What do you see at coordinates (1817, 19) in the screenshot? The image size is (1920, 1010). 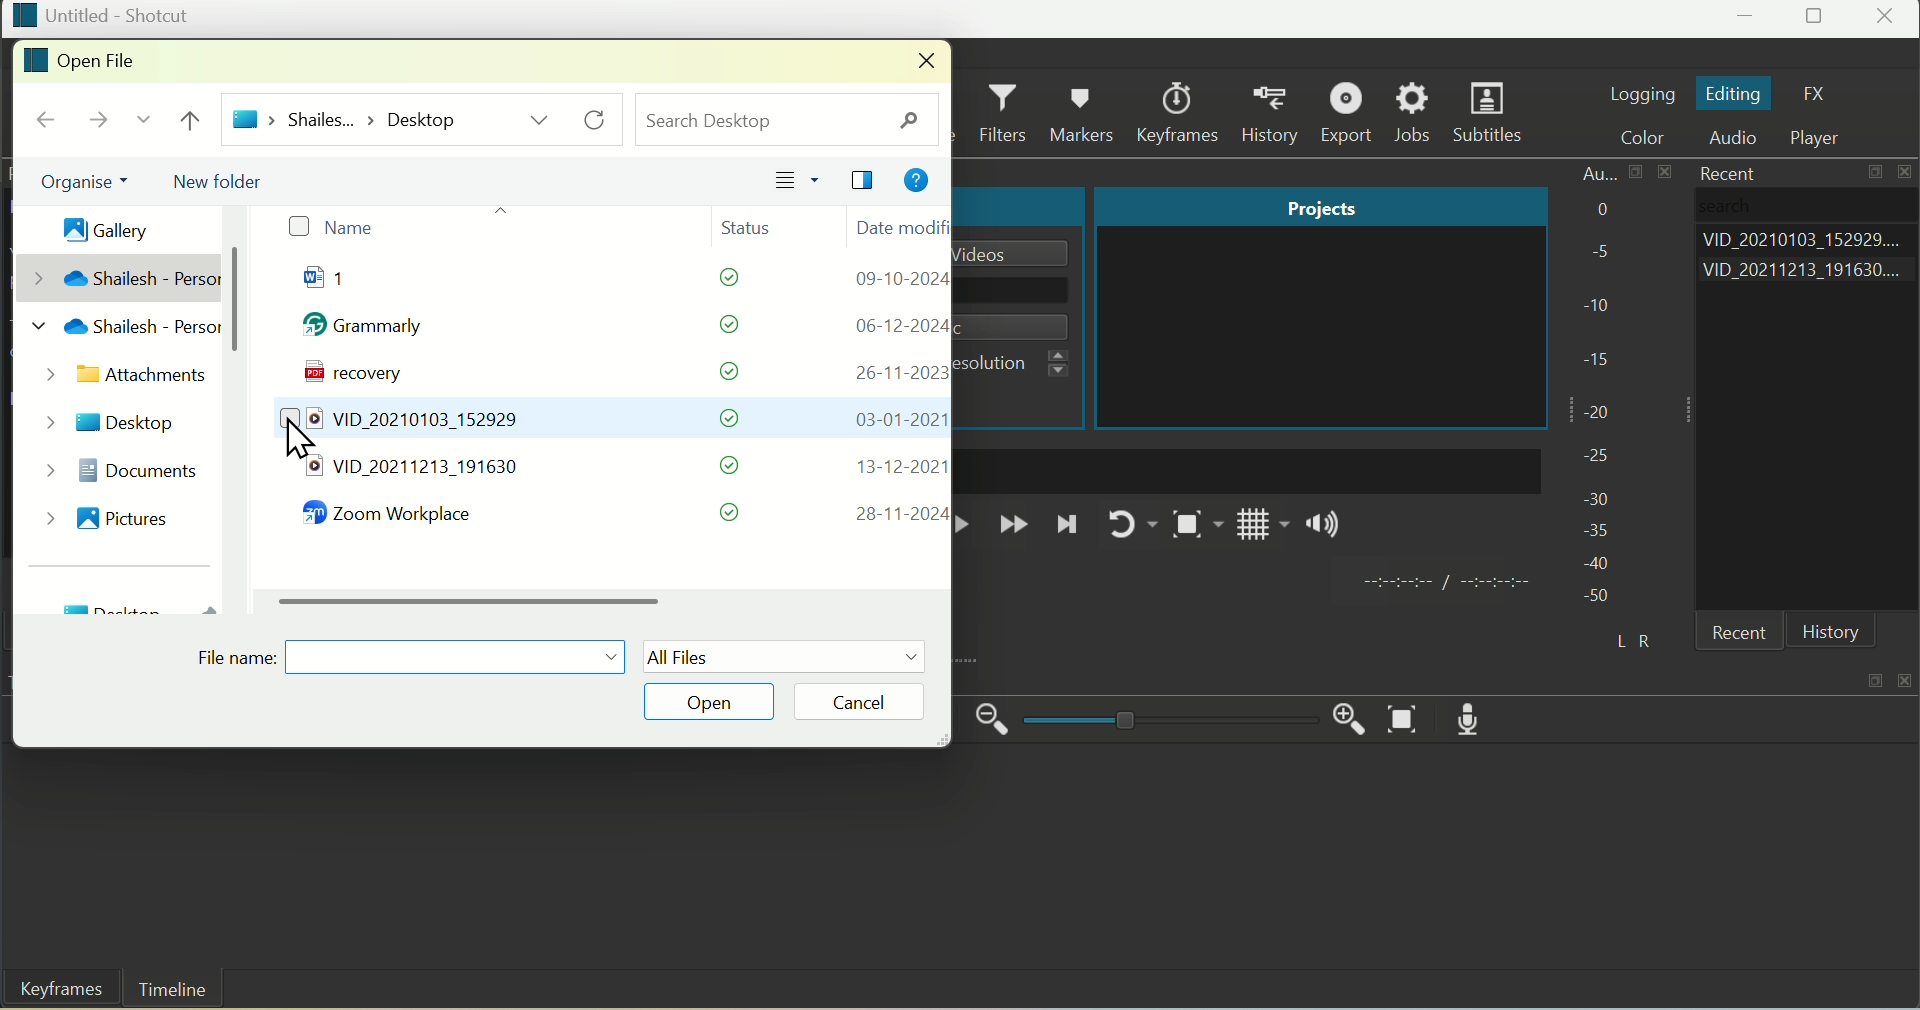 I see `Maximize` at bounding box center [1817, 19].